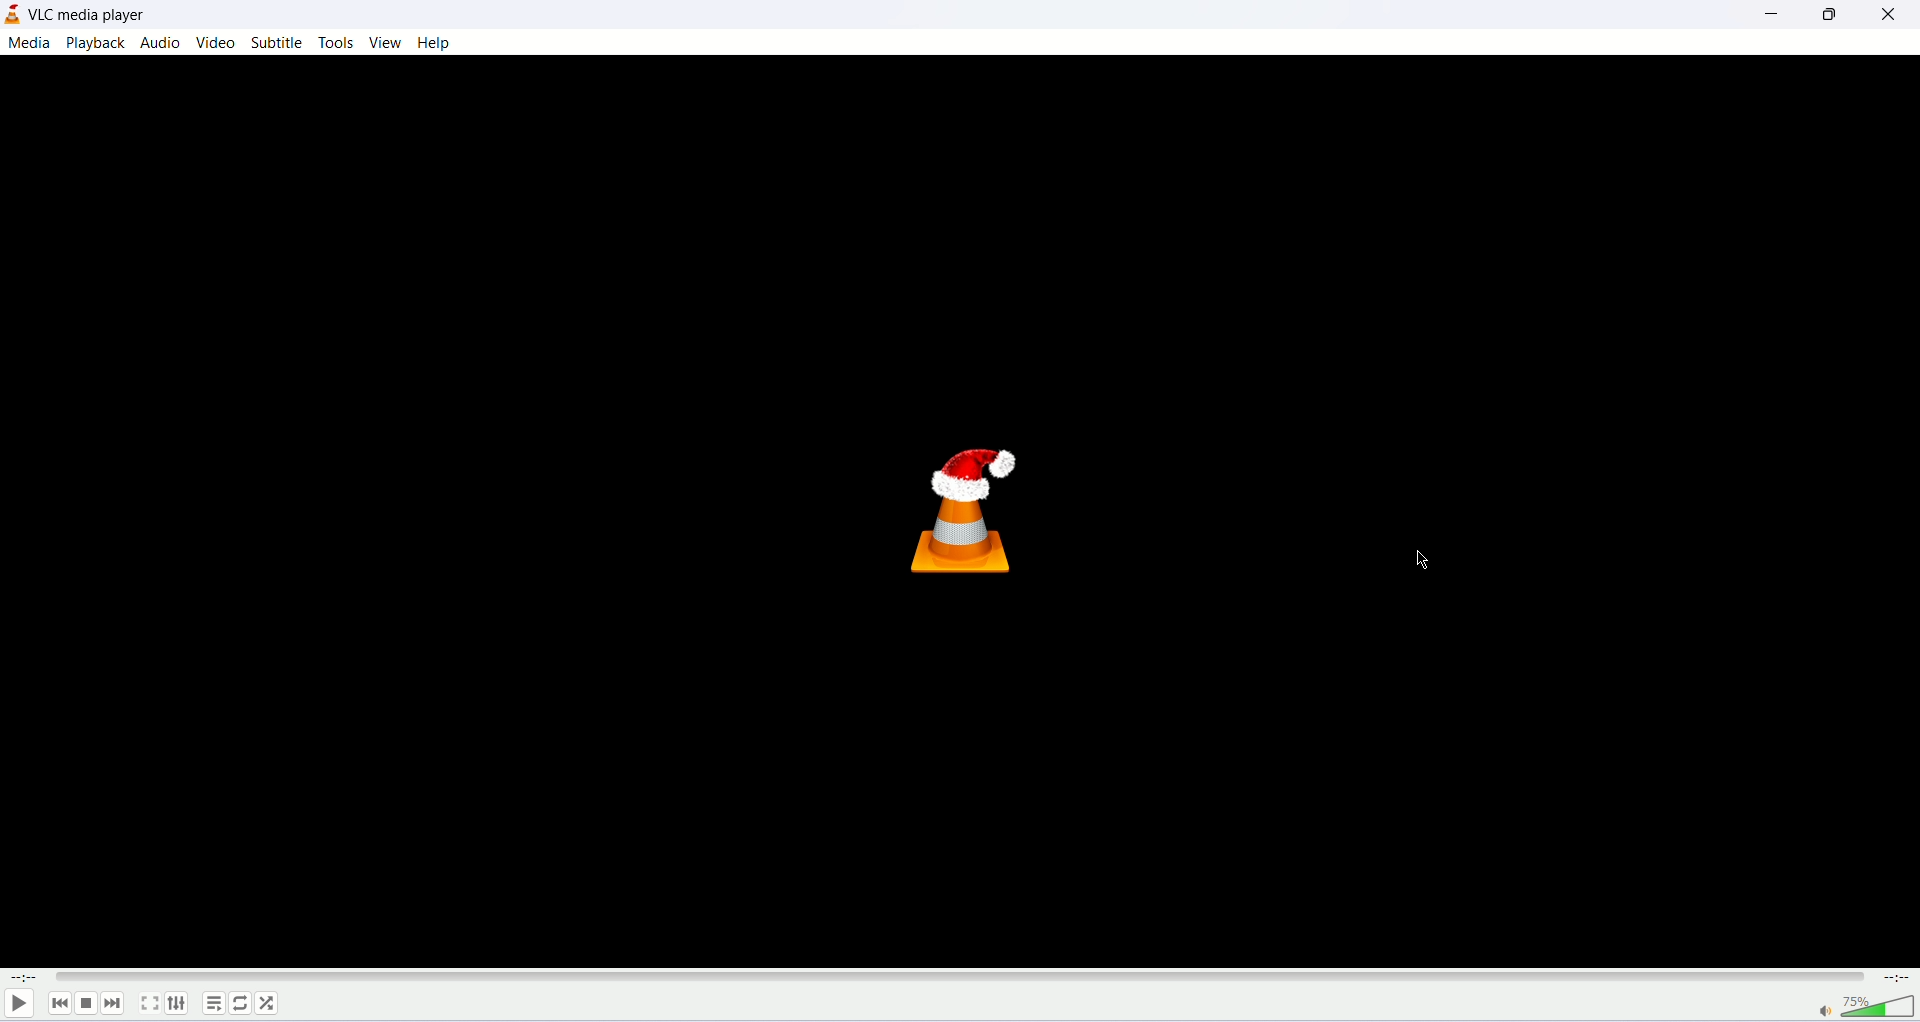 The height and width of the screenshot is (1022, 1920). I want to click on progress bar, so click(965, 977).